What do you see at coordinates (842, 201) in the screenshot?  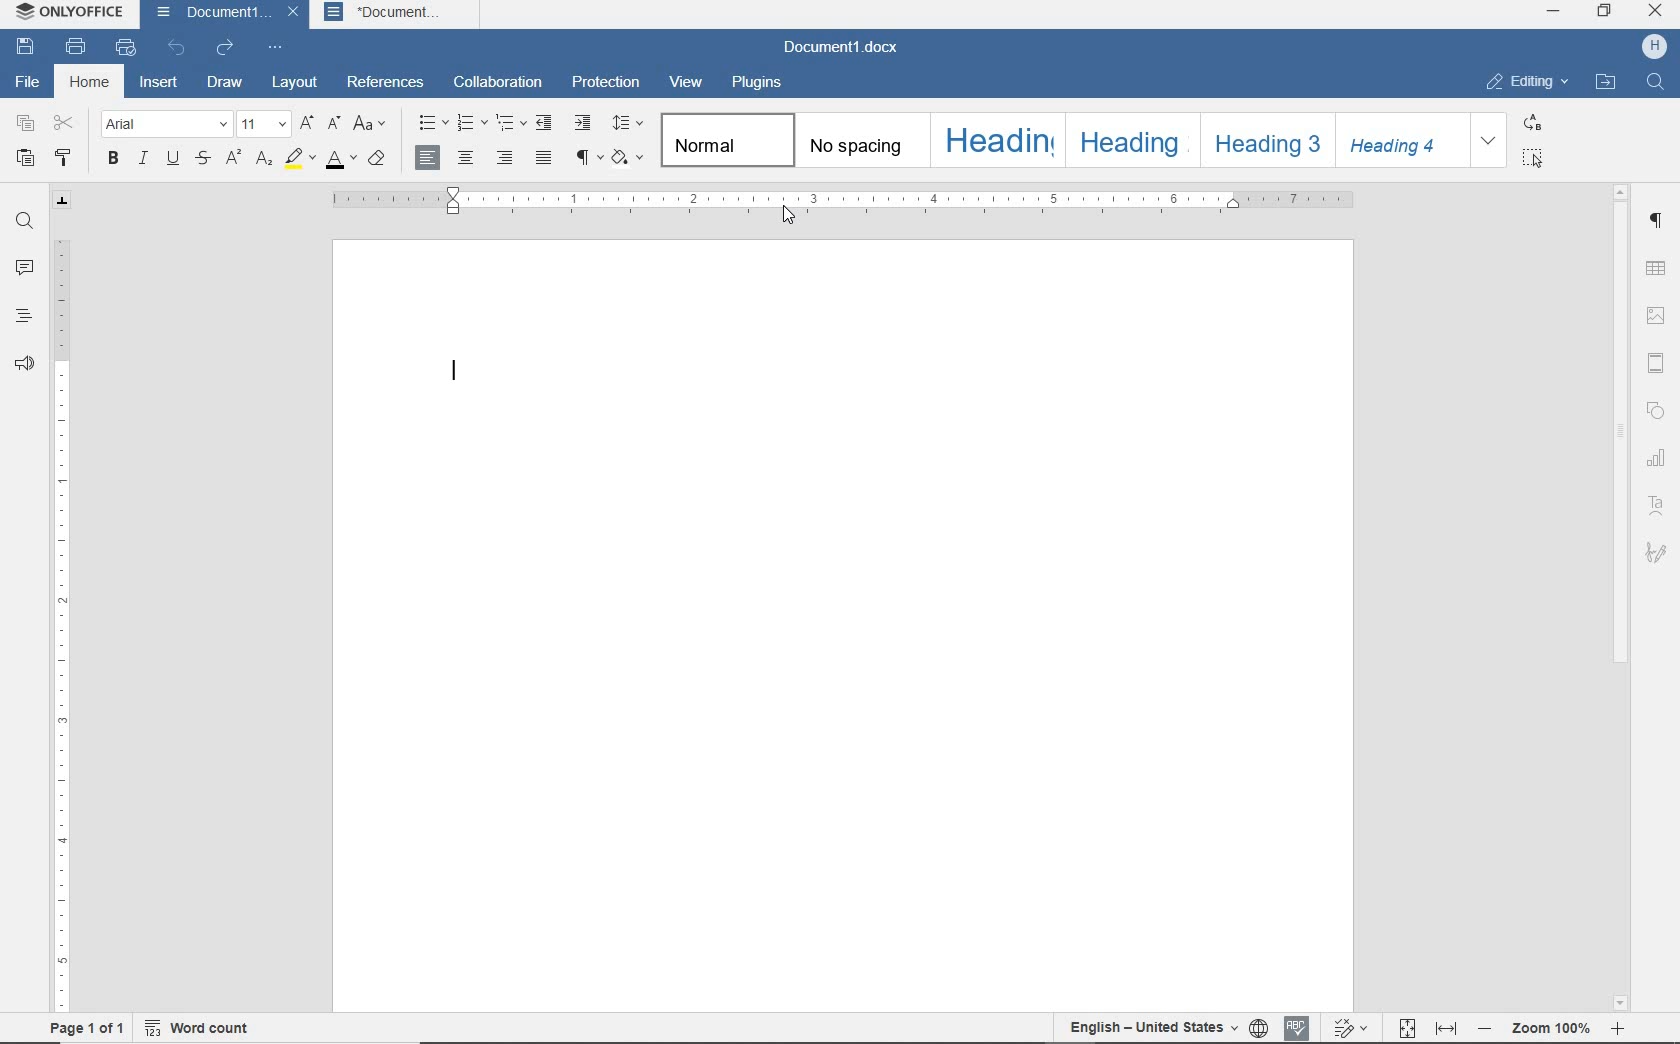 I see `RULER` at bounding box center [842, 201].